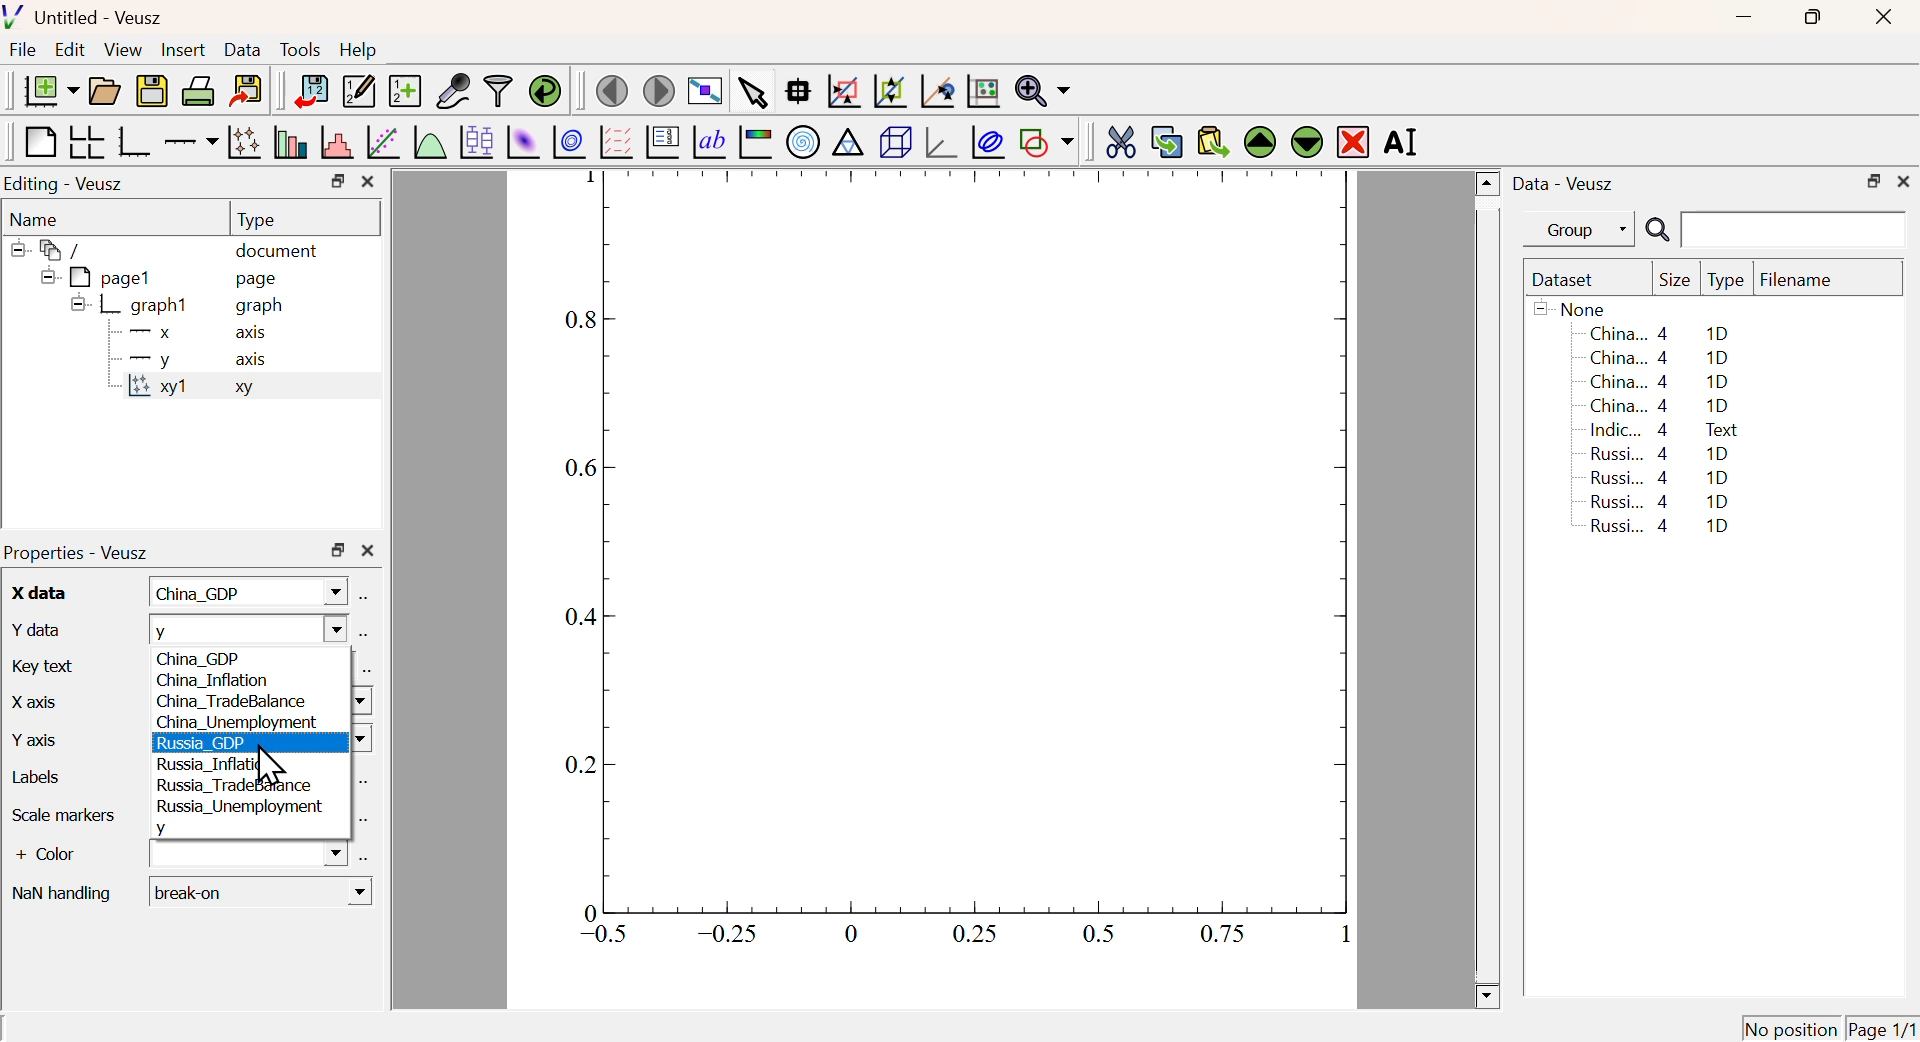  Describe the element at coordinates (85, 141) in the screenshot. I see `Arrange graph in grid` at that location.